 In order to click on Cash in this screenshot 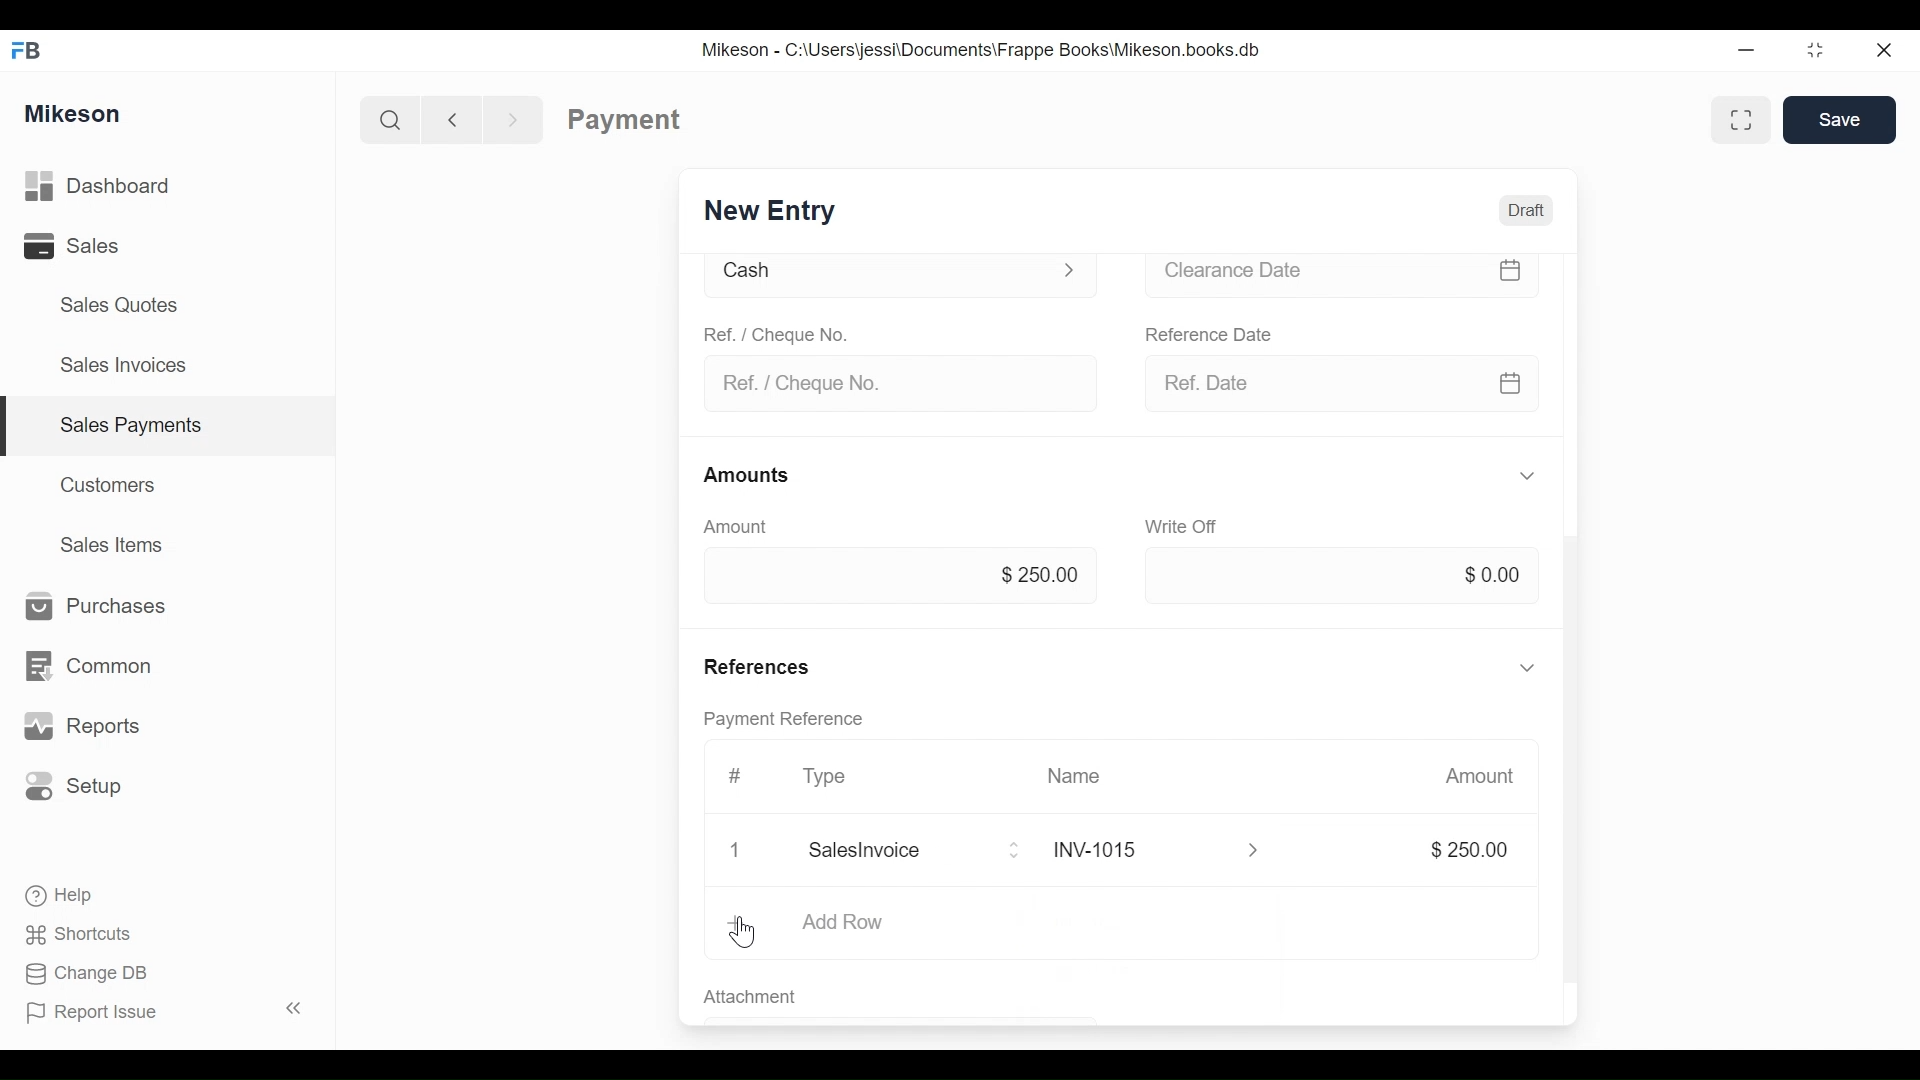, I will do `click(891, 275)`.